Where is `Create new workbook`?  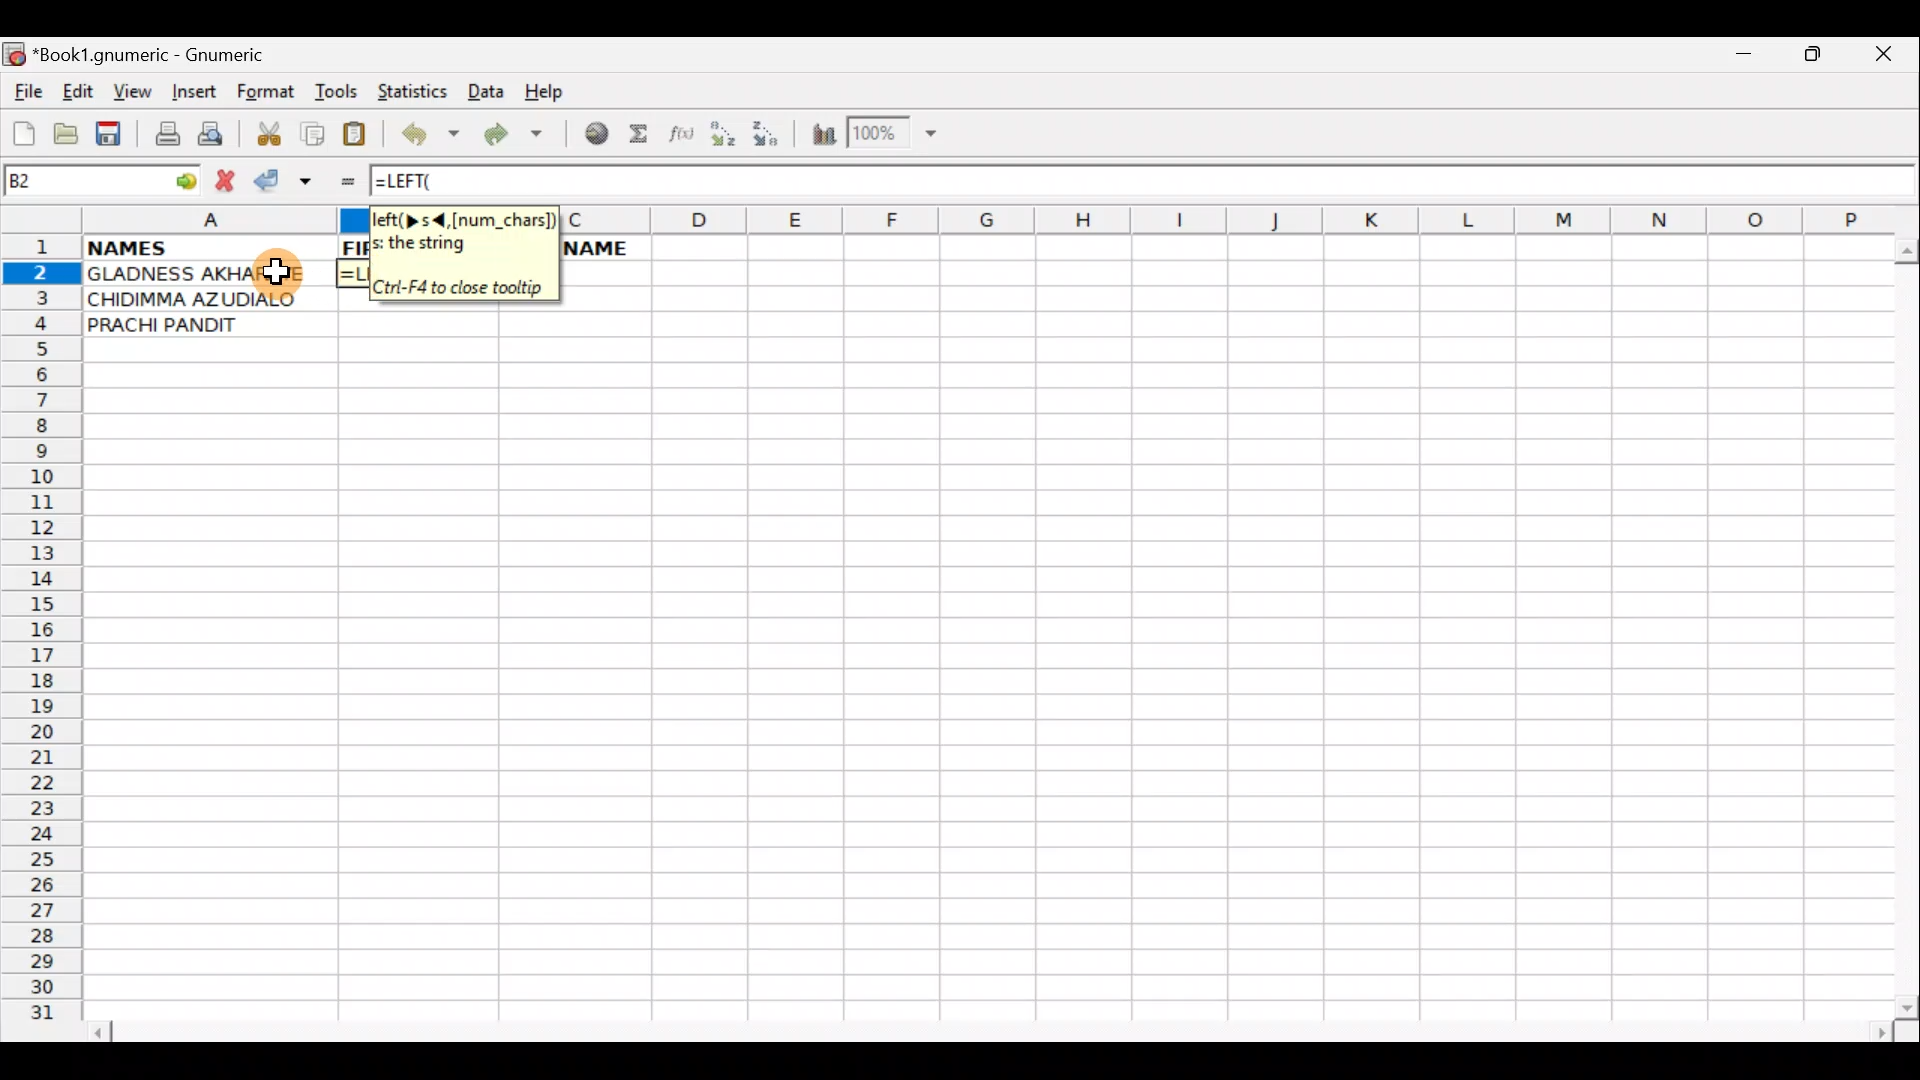 Create new workbook is located at coordinates (22, 130).